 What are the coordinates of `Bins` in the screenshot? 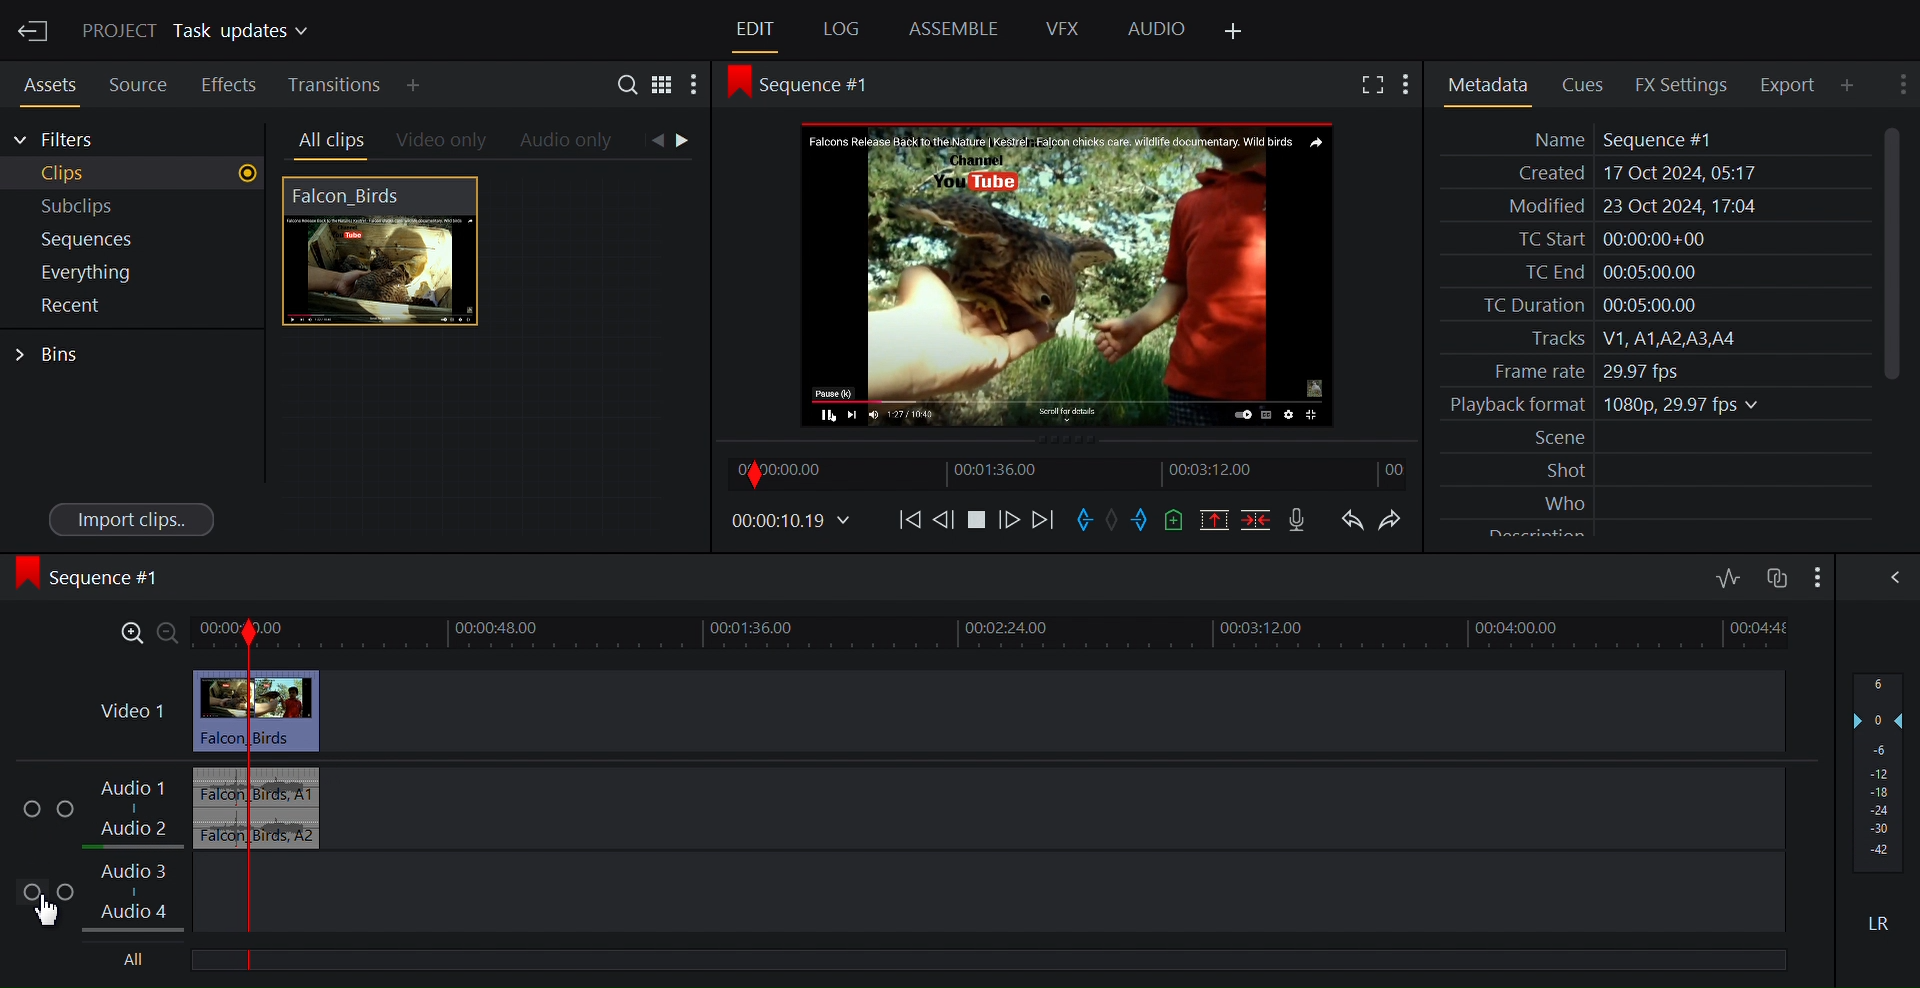 It's located at (49, 355).